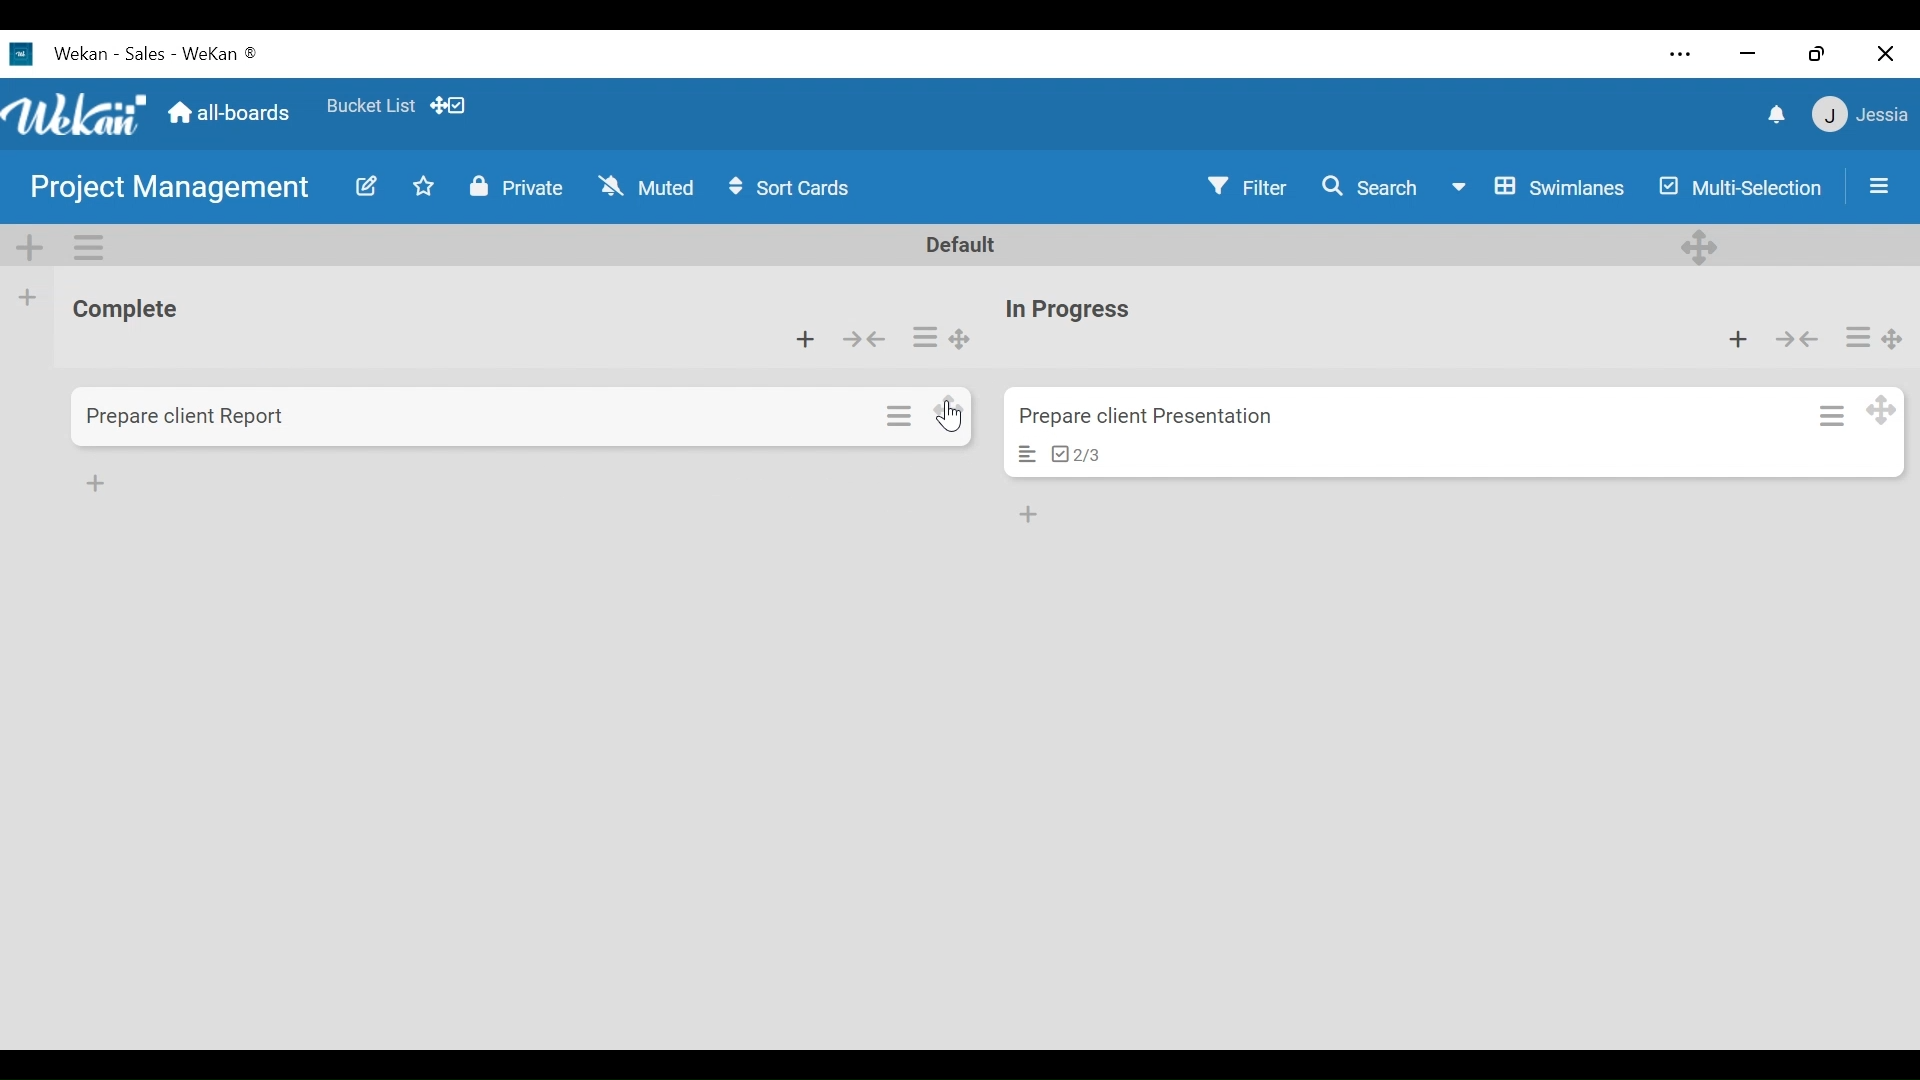  What do you see at coordinates (1672, 52) in the screenshot?
I see `Settings and more` at bounding box center [1672, 52].